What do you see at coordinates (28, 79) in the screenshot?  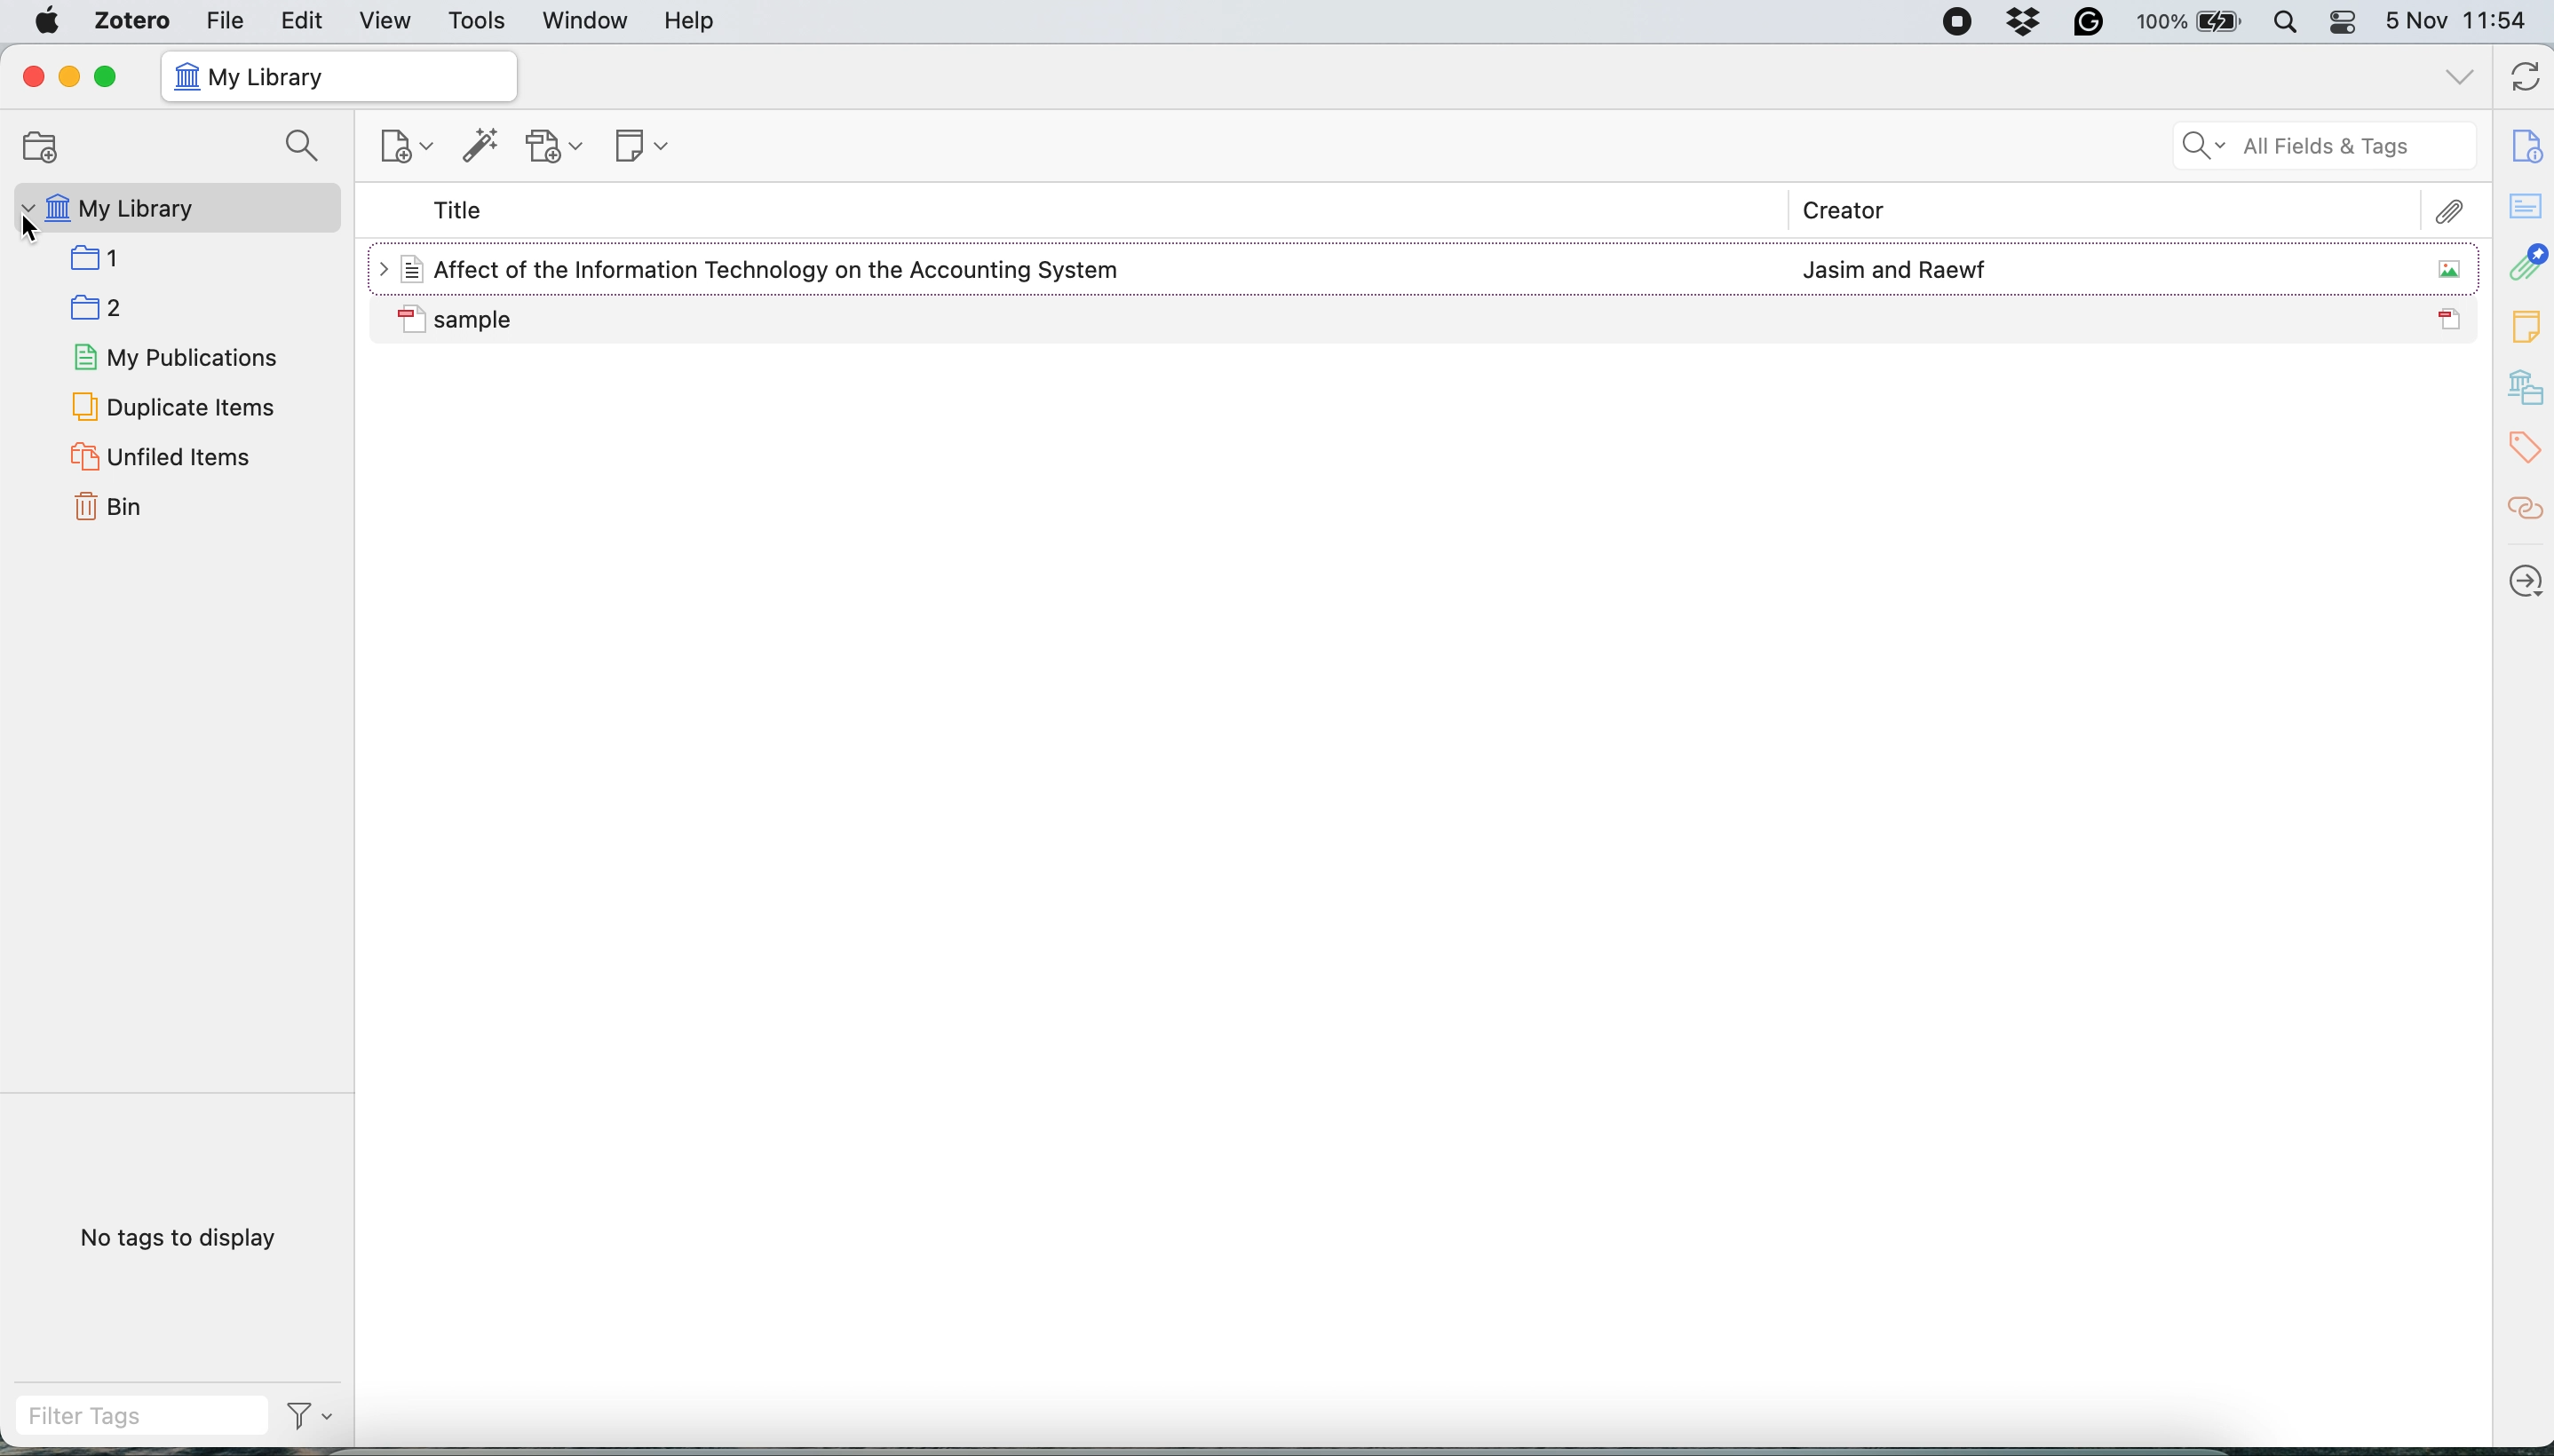 I see `close` at bounding box center [28, 79].